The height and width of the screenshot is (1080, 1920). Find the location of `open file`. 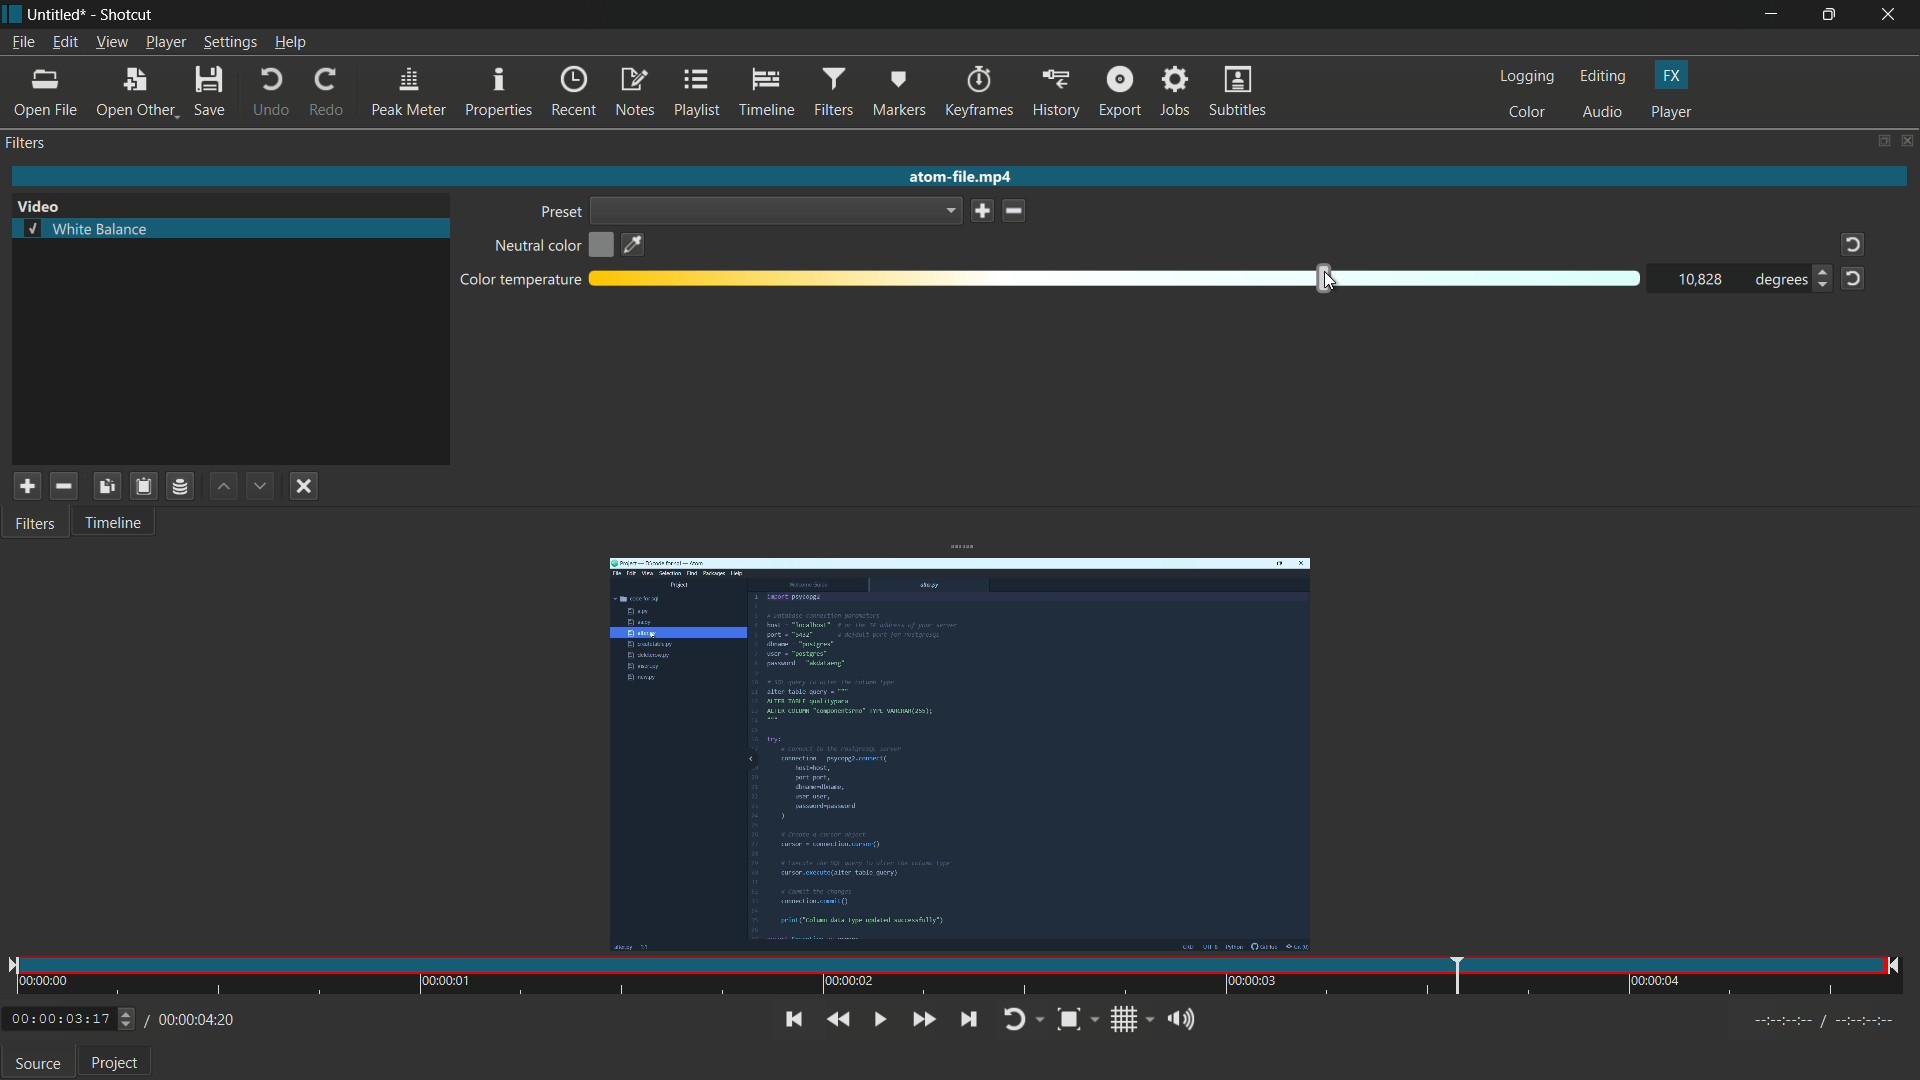

open file is located at coordinates (47, 92).